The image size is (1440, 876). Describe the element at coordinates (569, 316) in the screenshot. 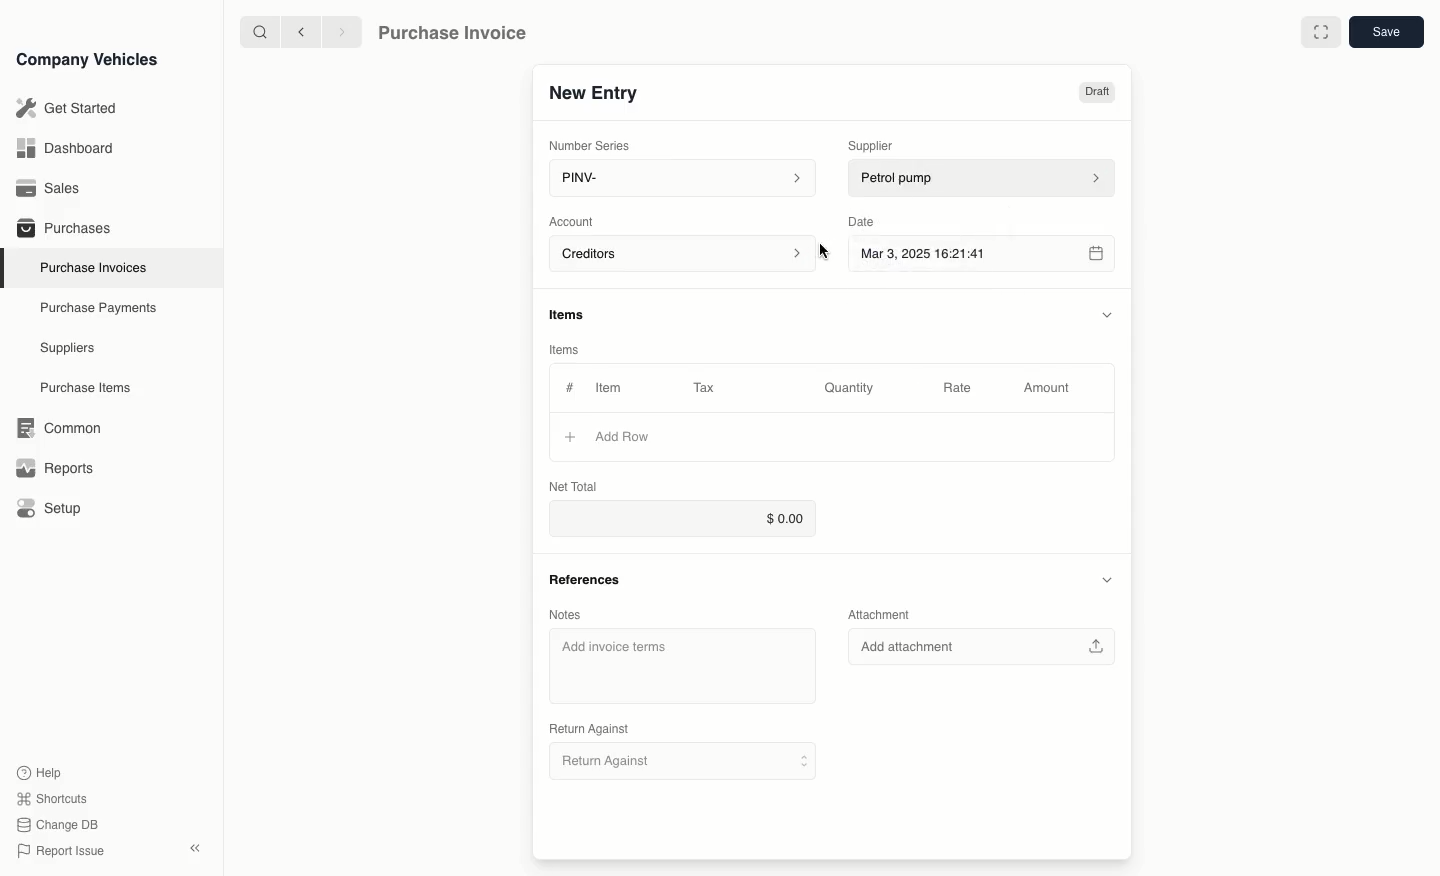

I see `items` at that location.